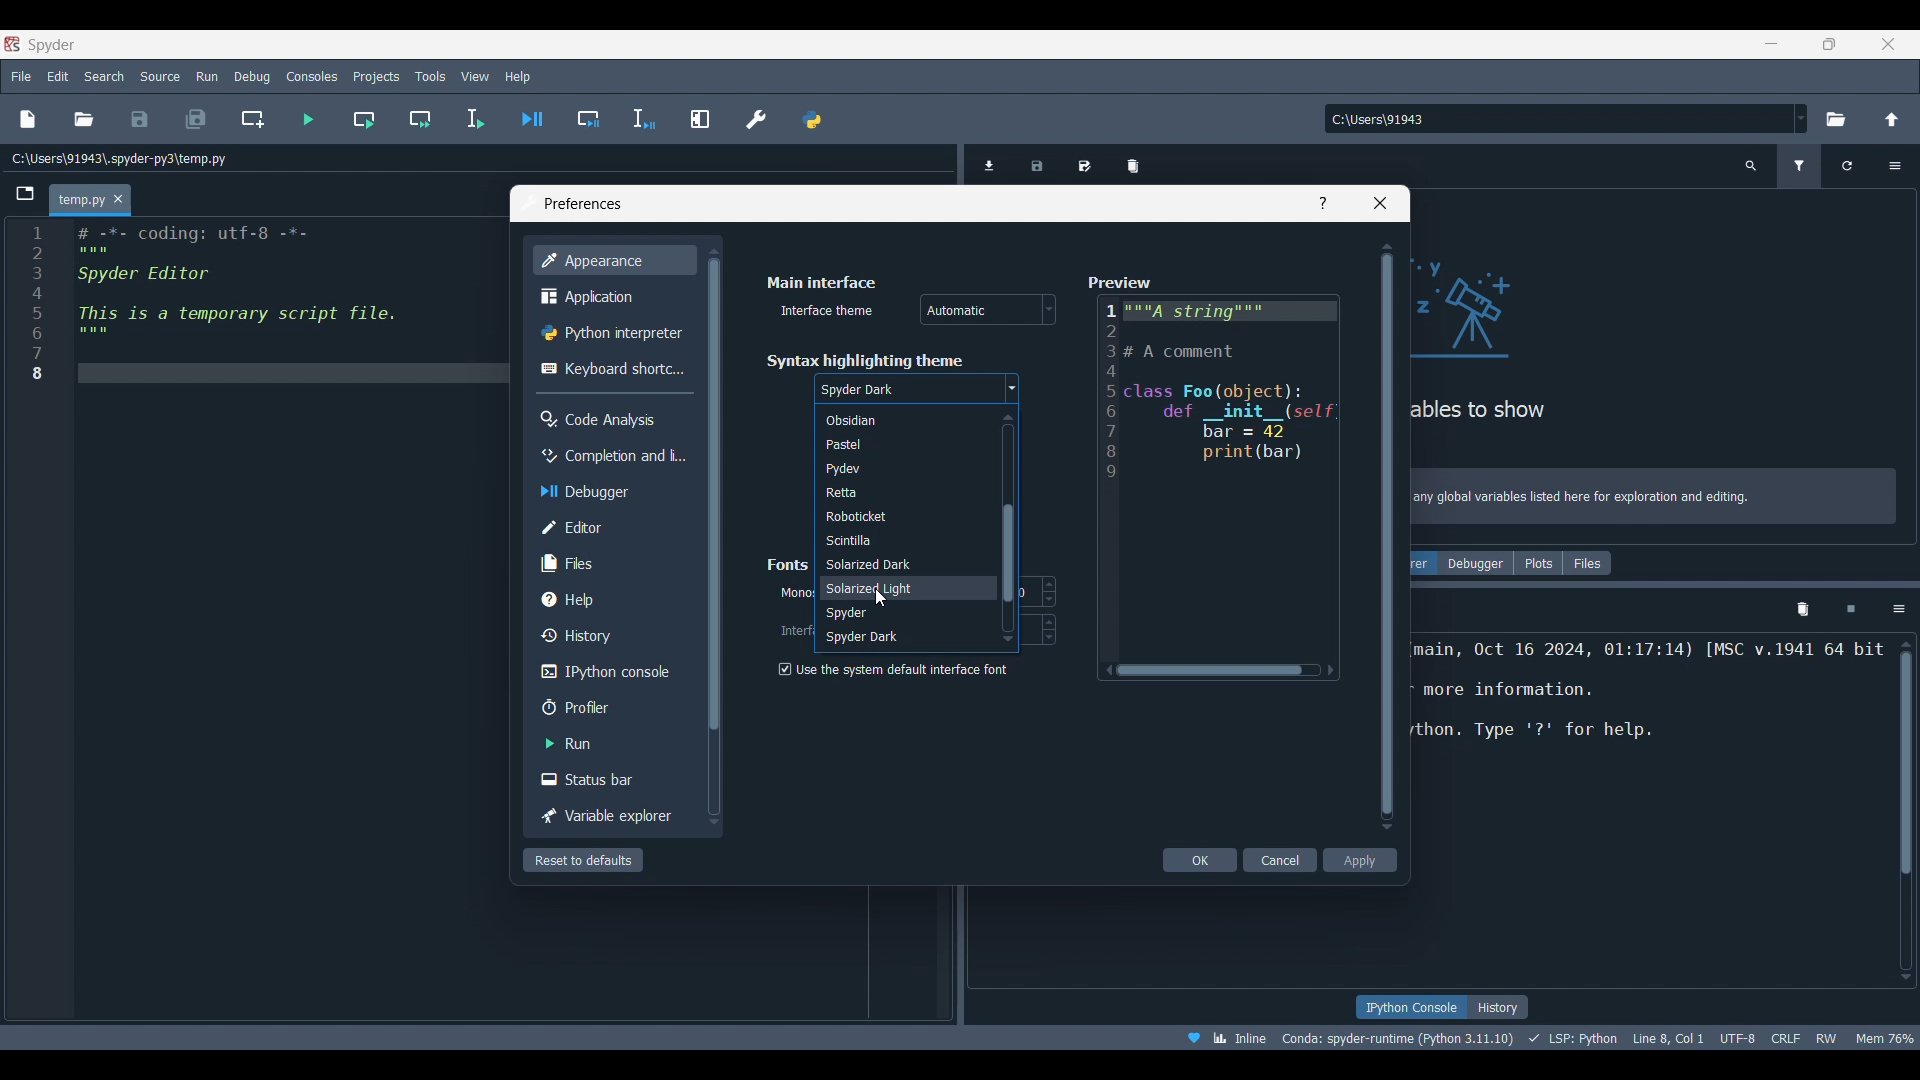 The image size is (1920, 1080). Describe the element at coordinates (1889, 44) in the screenshot. I see `Close interface` at that location.